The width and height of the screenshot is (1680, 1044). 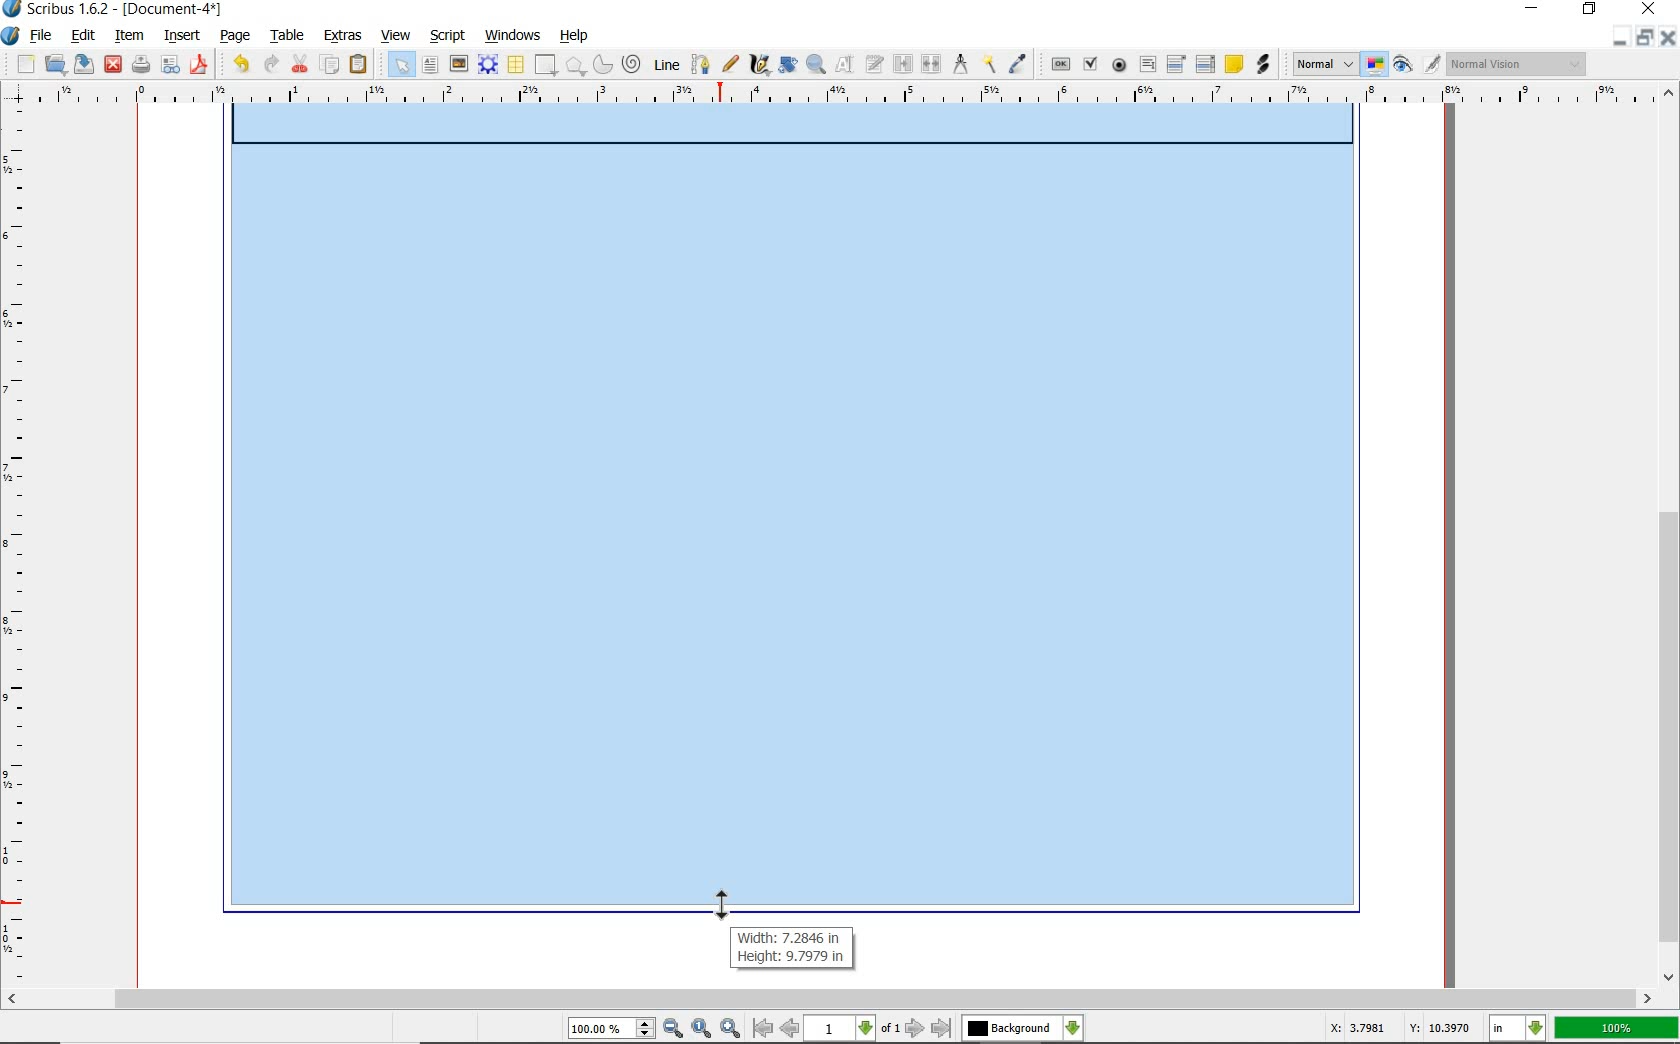 What do you see at coordinates (1668, 535) in the screenshot?
I see `scrollbar` at bounding box center [1668, 535].